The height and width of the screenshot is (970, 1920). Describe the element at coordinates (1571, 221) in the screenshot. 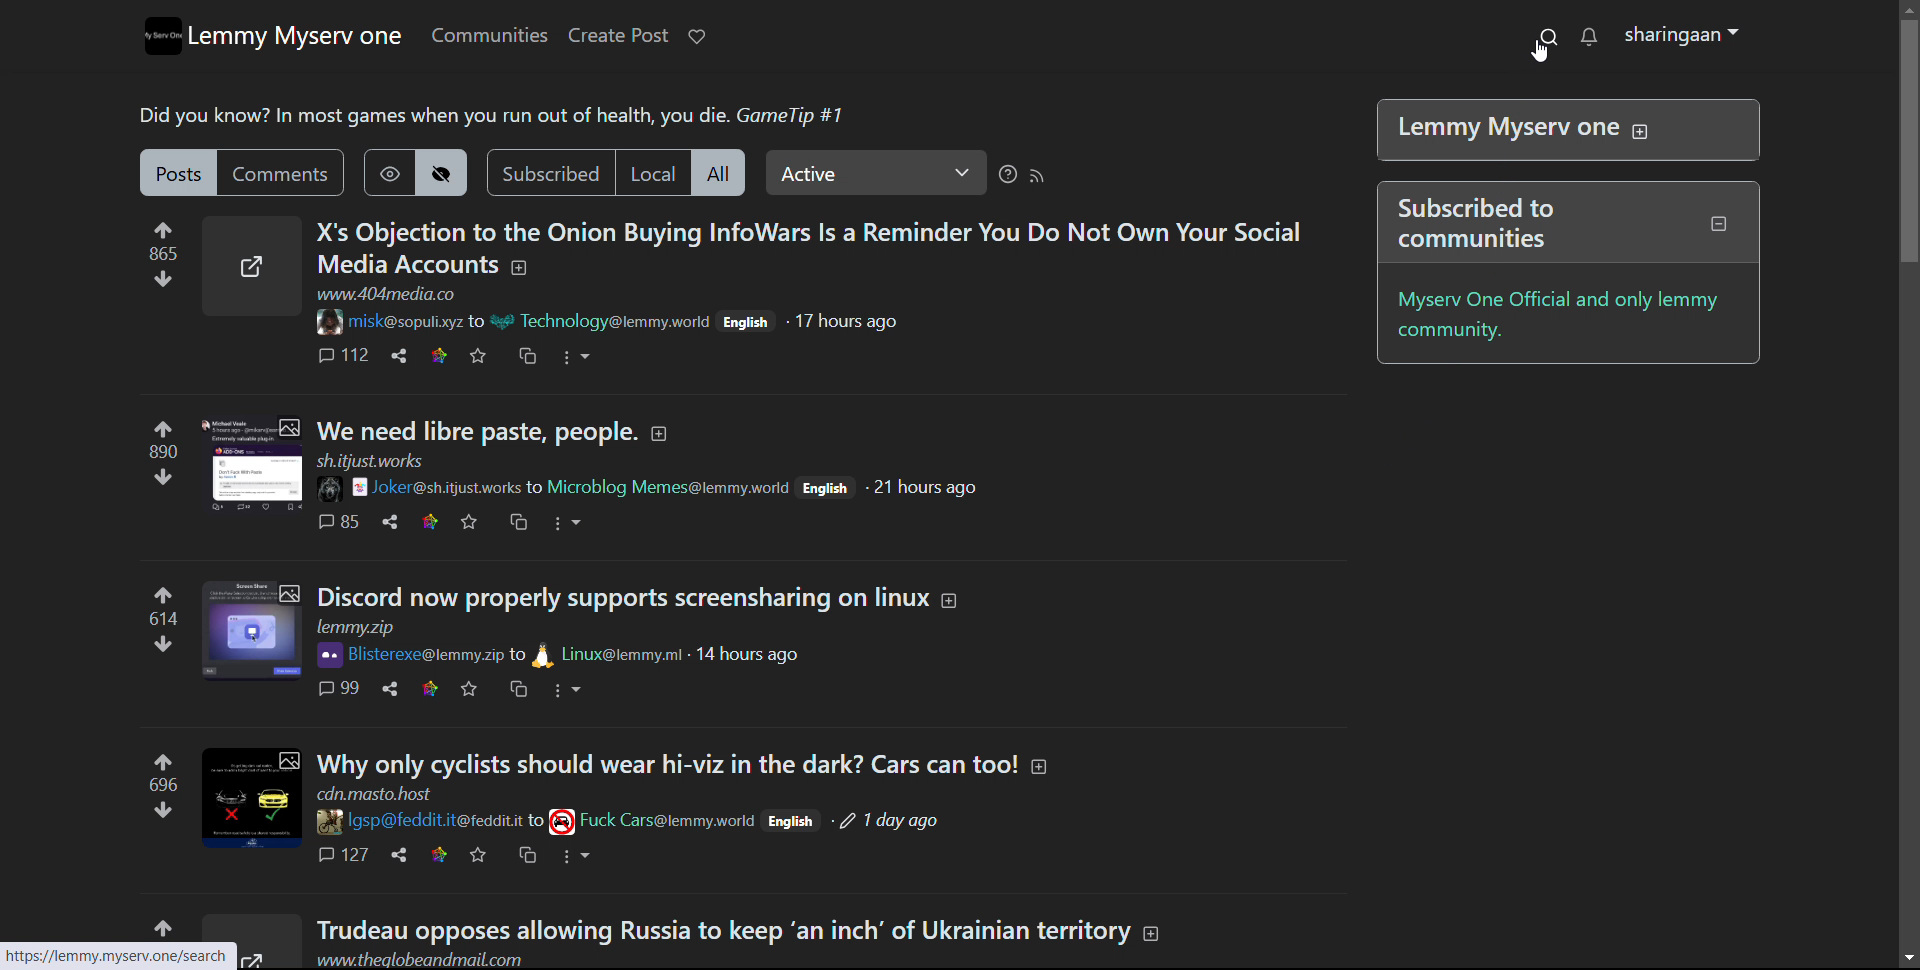

I see `Subscribed to communities` at that location.